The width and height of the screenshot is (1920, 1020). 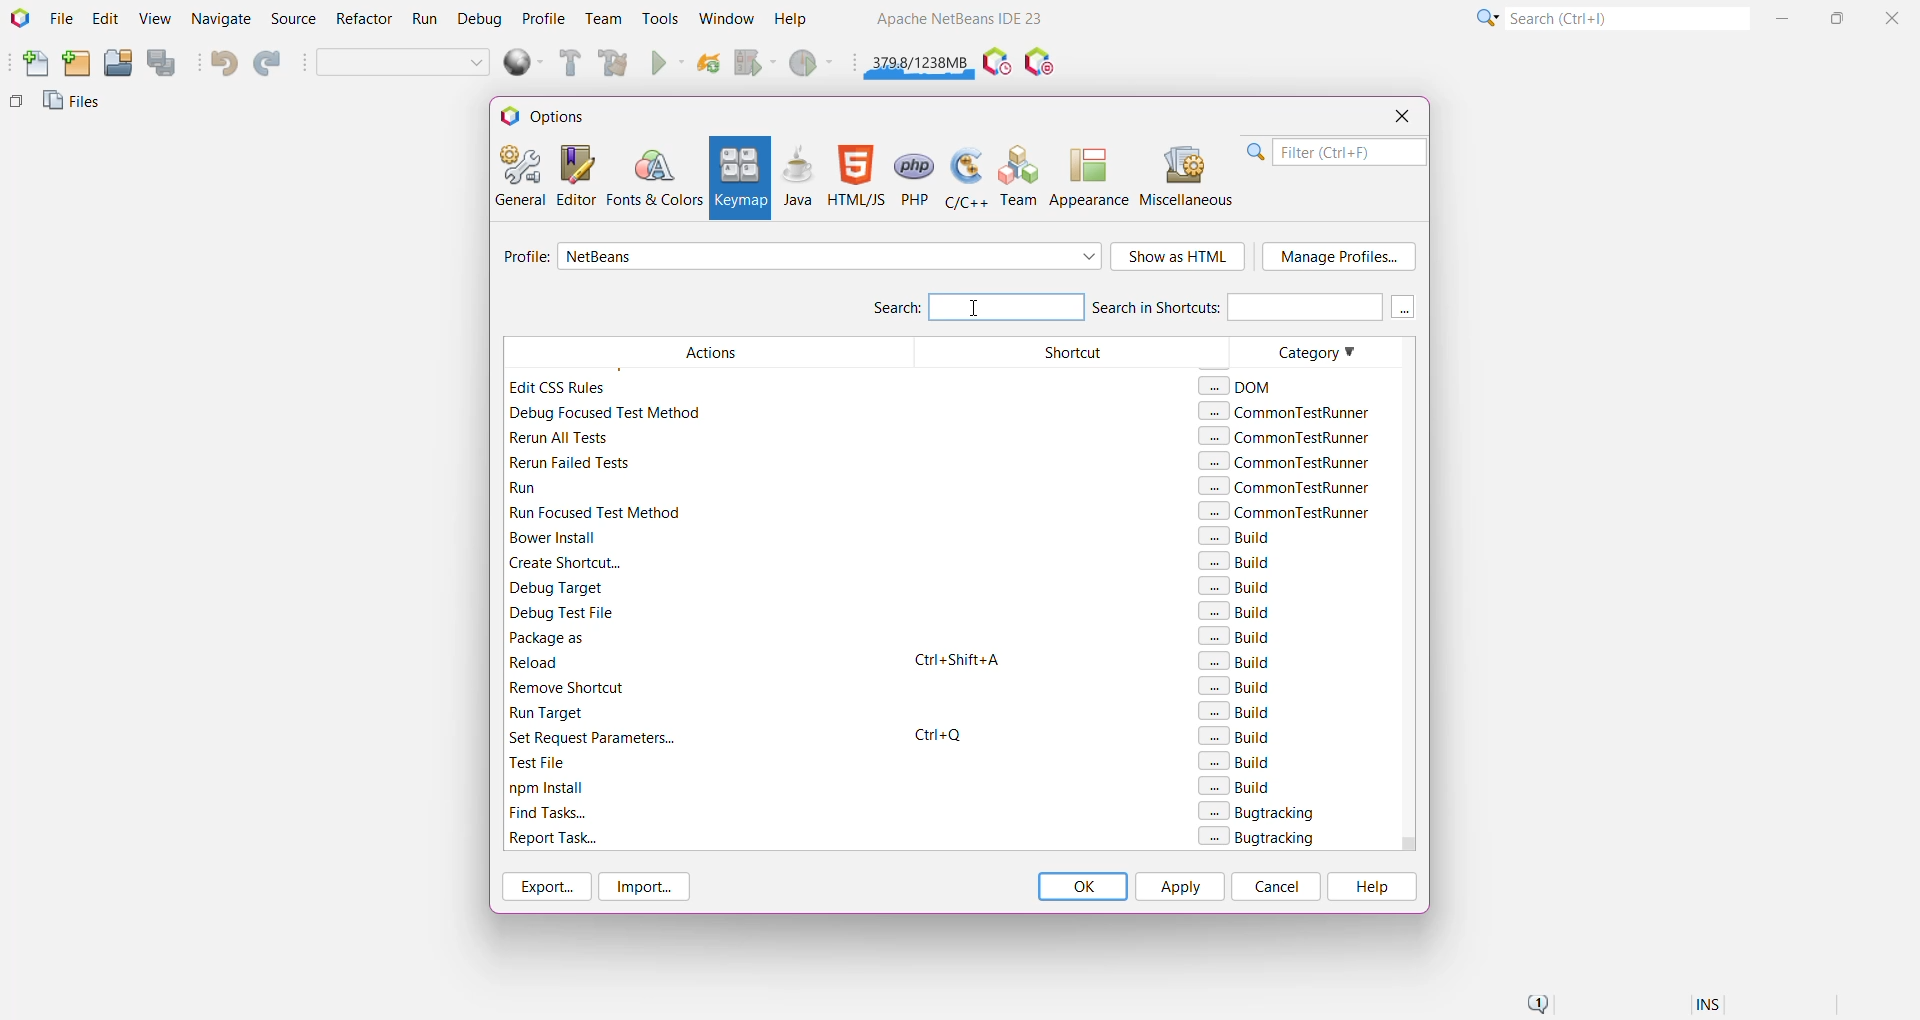 I want to click on Filter, so click(x=1336, y=152).